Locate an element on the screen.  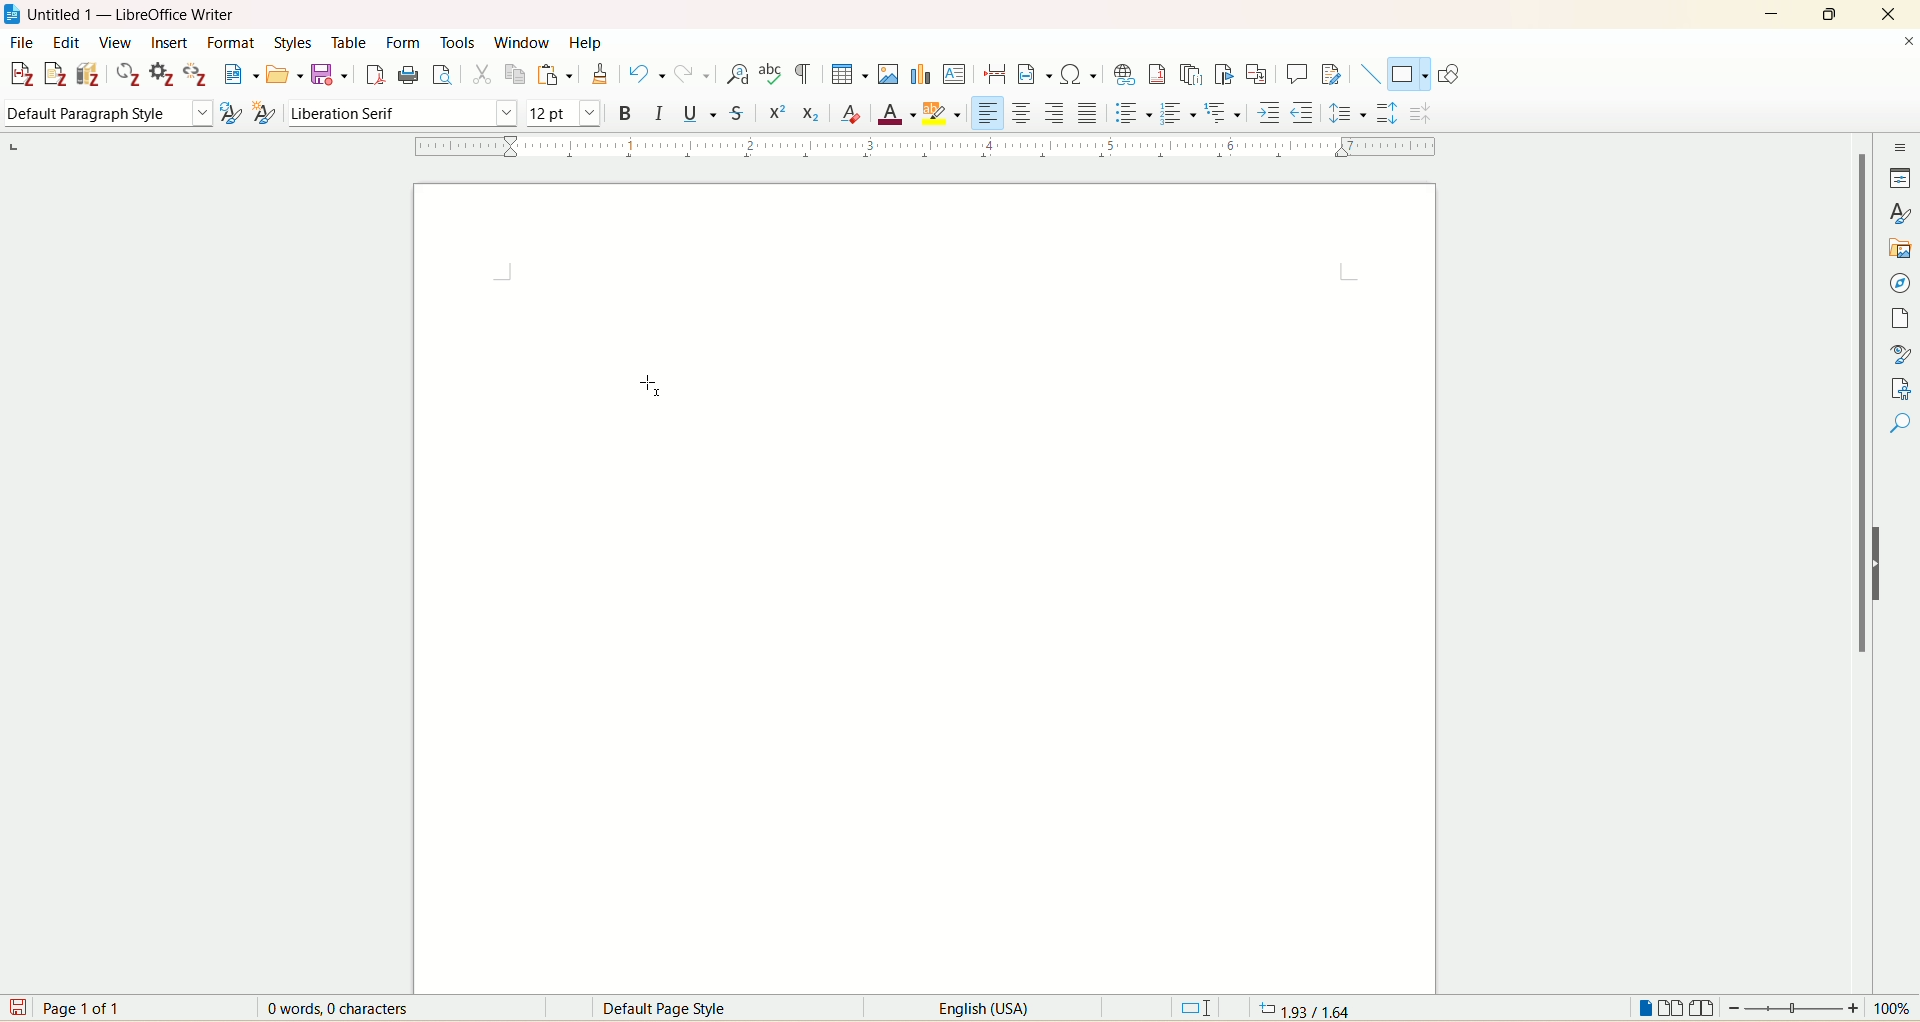
print is located at coordinates (408, 75).